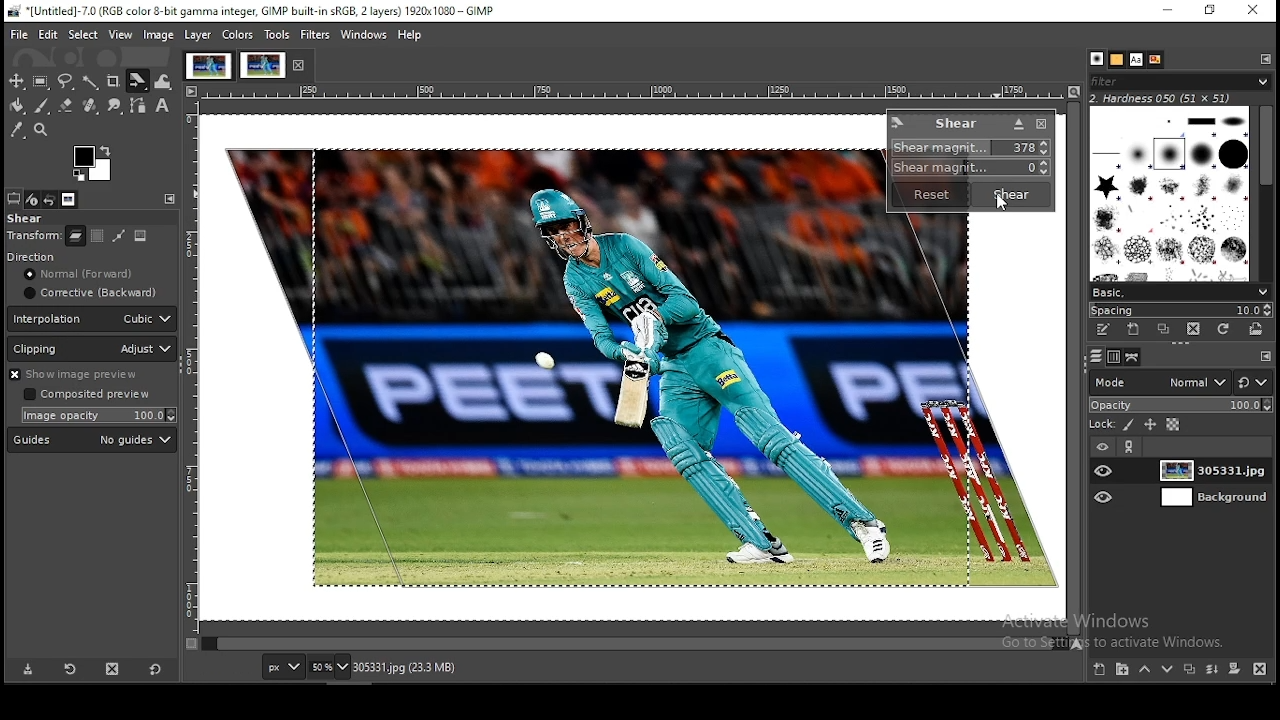 Image resolution: width=1280 pixels, height=720 pixels. I want to click on edit this brush, so click(1104, 330).